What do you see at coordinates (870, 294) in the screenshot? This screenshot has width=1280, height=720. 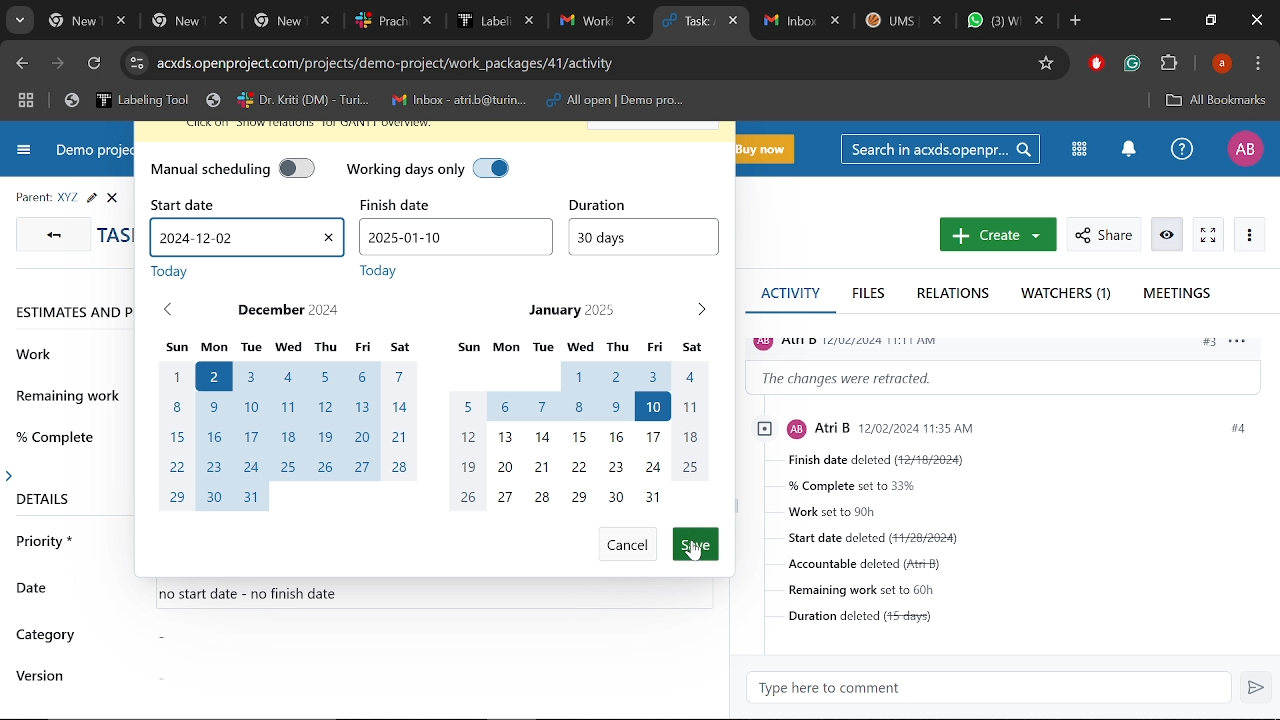 I see `Files` at bounding box center [870, 294].